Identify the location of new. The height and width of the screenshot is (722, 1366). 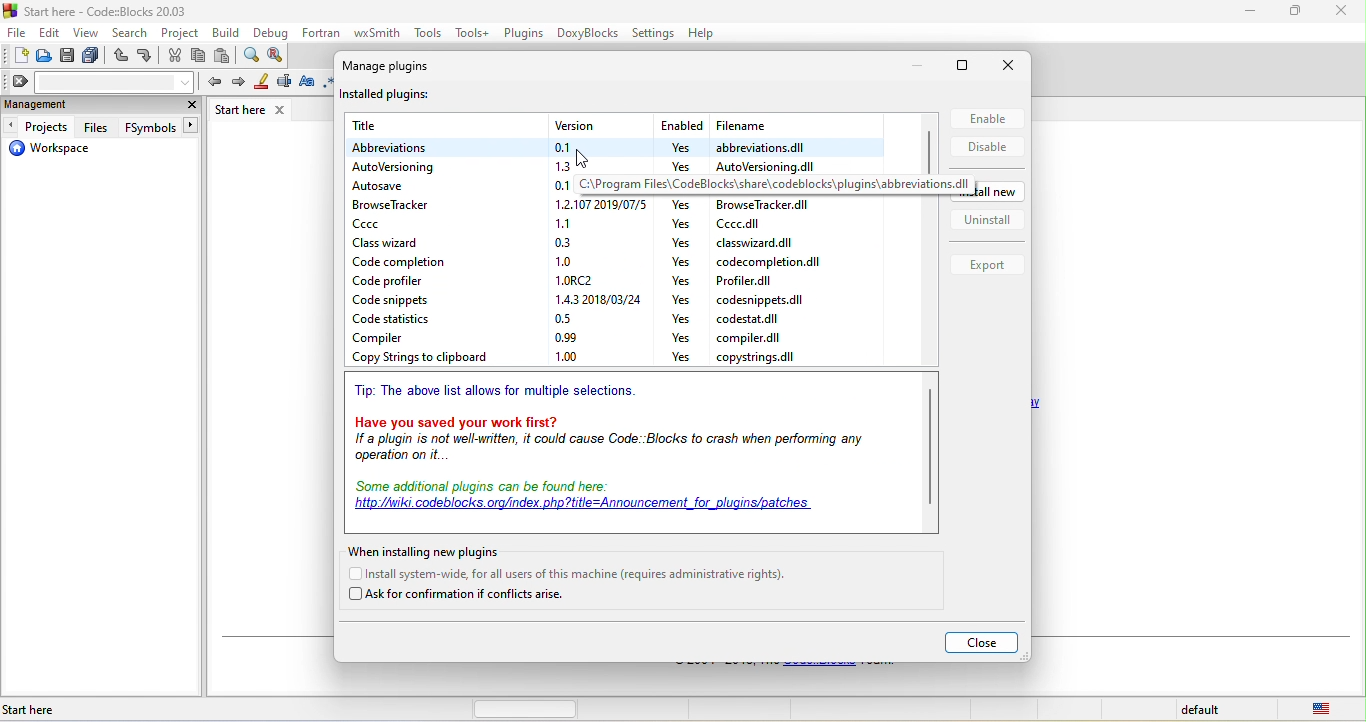
(16, 55).